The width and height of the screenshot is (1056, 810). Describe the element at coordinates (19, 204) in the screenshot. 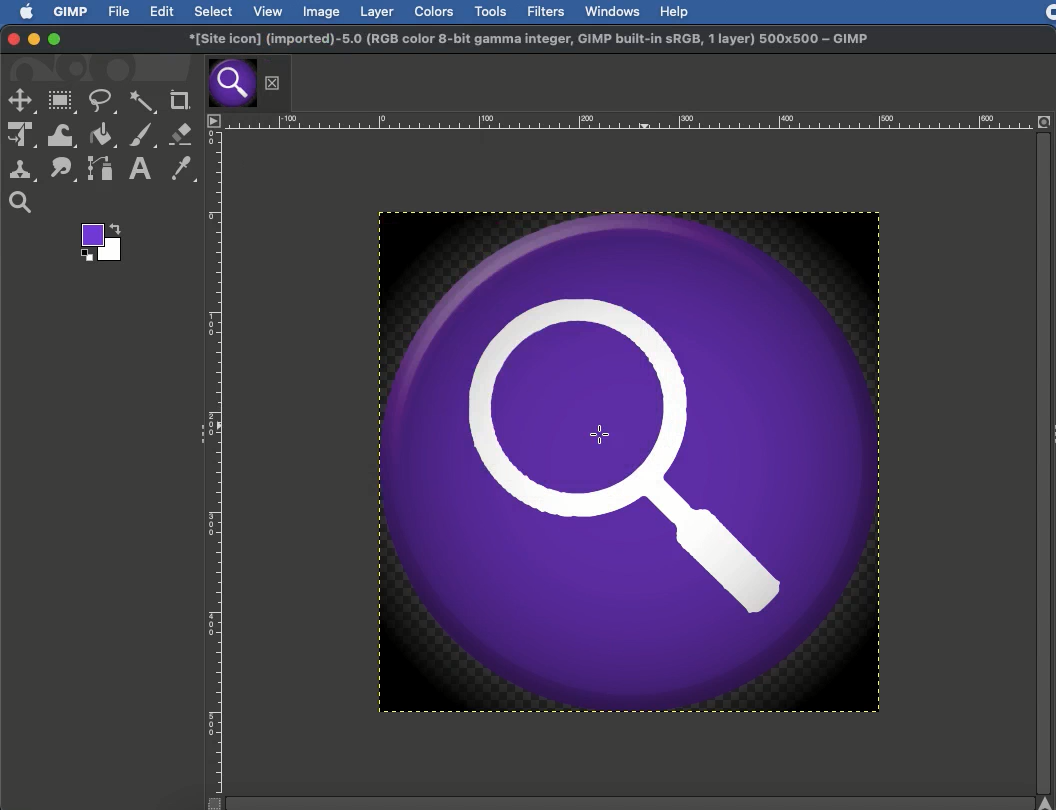

I see `Magnify` at that location.